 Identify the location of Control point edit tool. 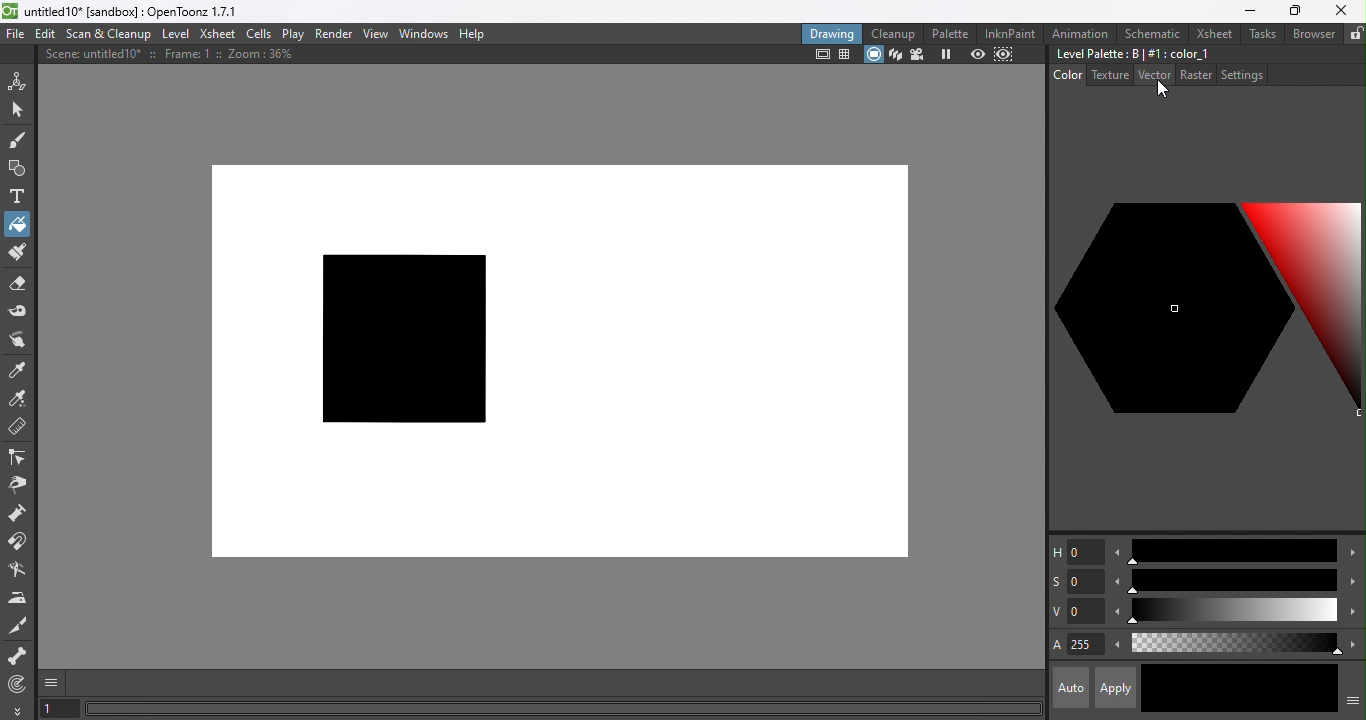
(20, 456).